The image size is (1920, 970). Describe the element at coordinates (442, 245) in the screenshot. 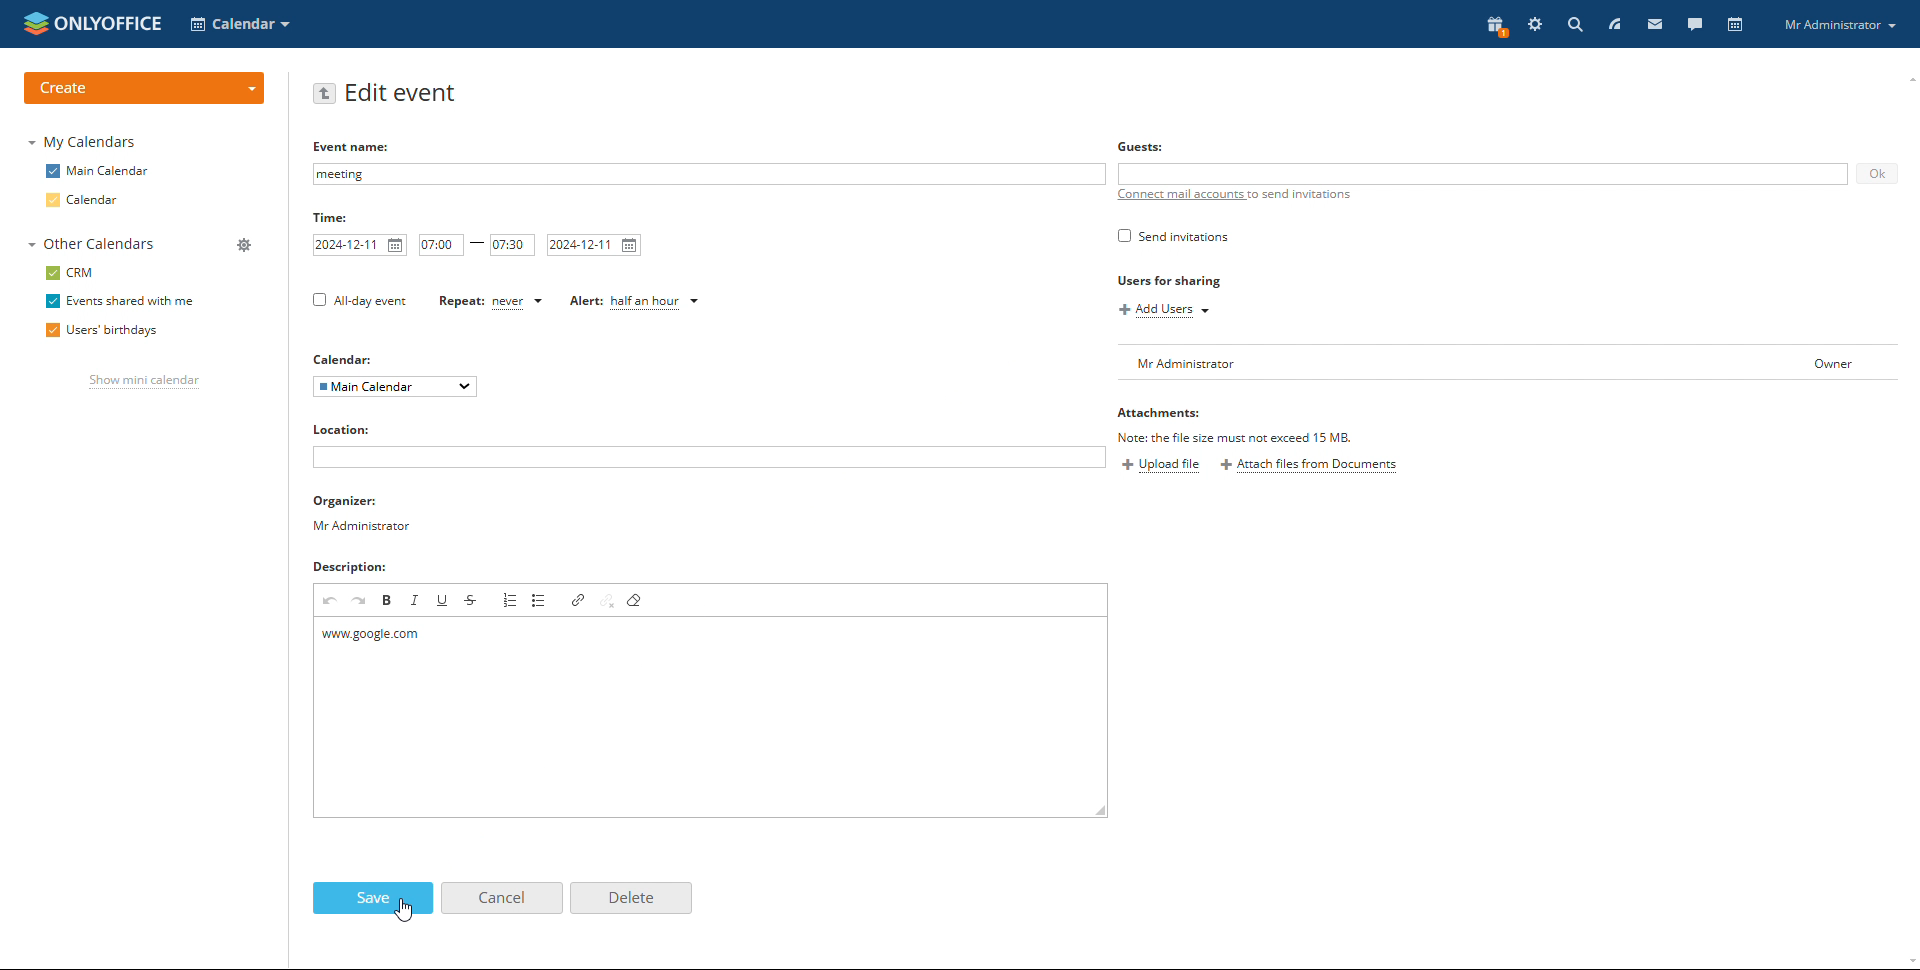

I see `start time` at that location.